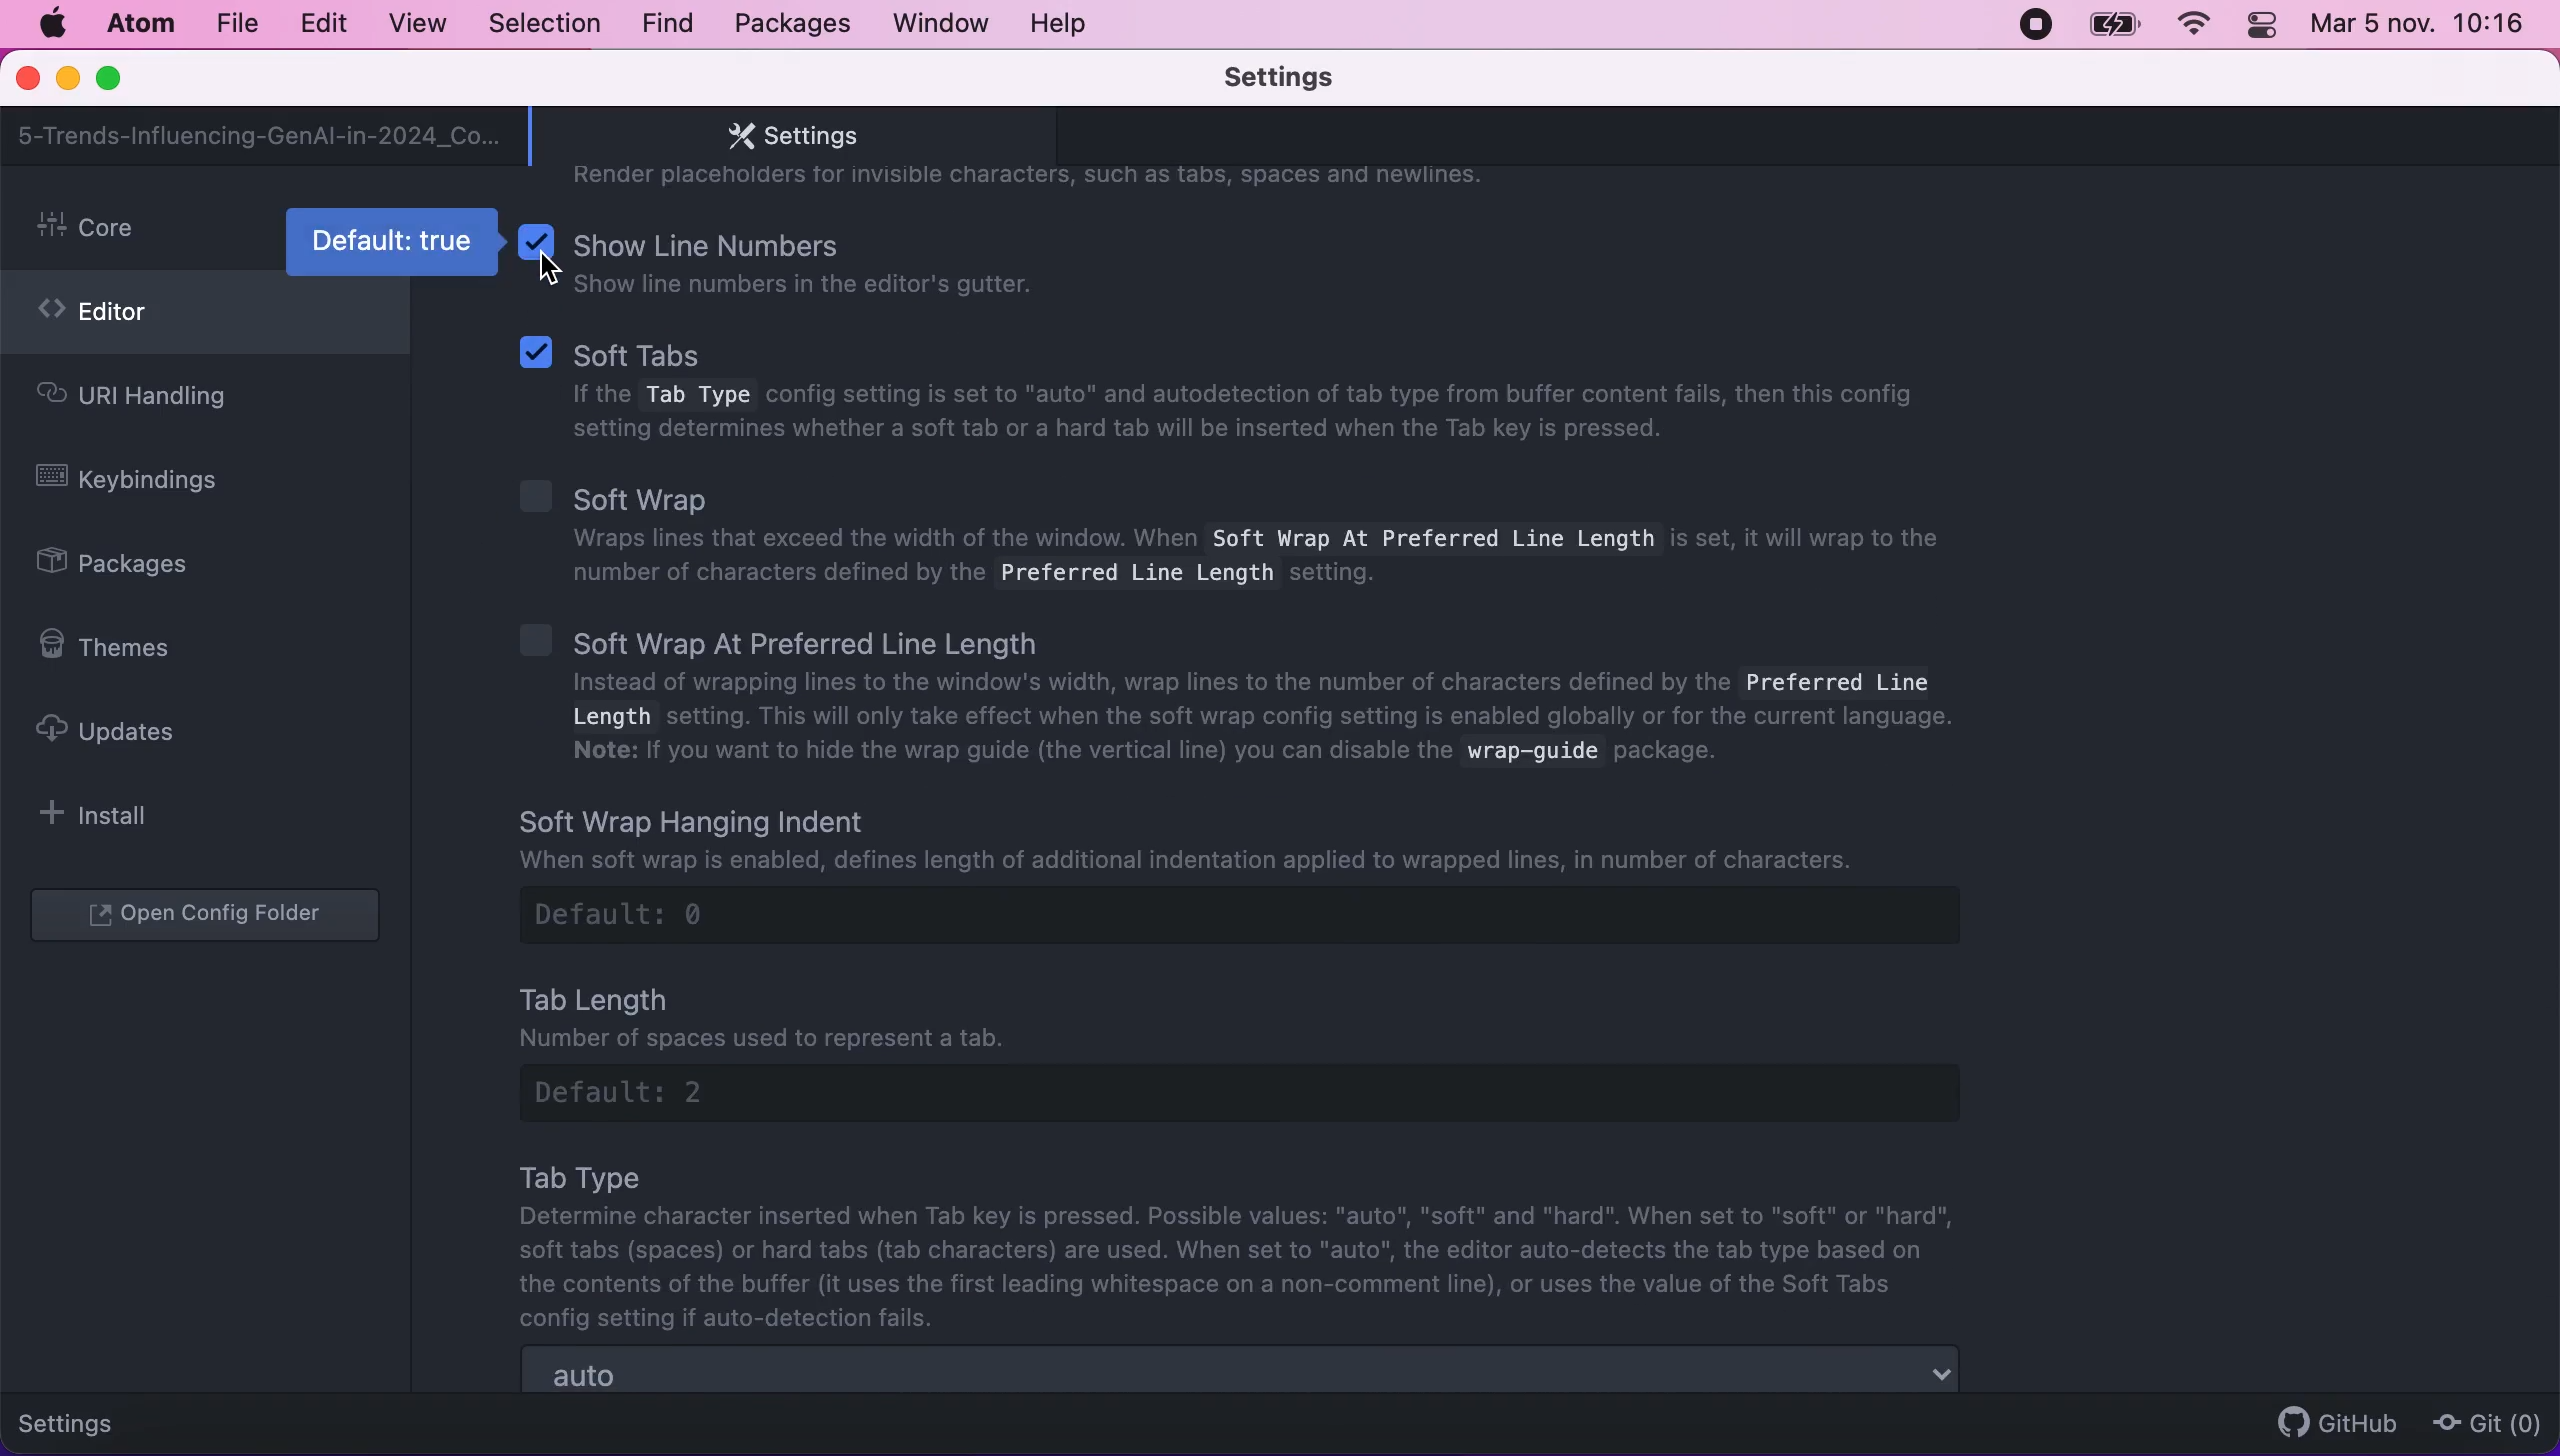 The image size is (2560, 1456). What do you see at coordinates (30, 80) in the screenshot?
I see `close` at bounding box center [30, 80].